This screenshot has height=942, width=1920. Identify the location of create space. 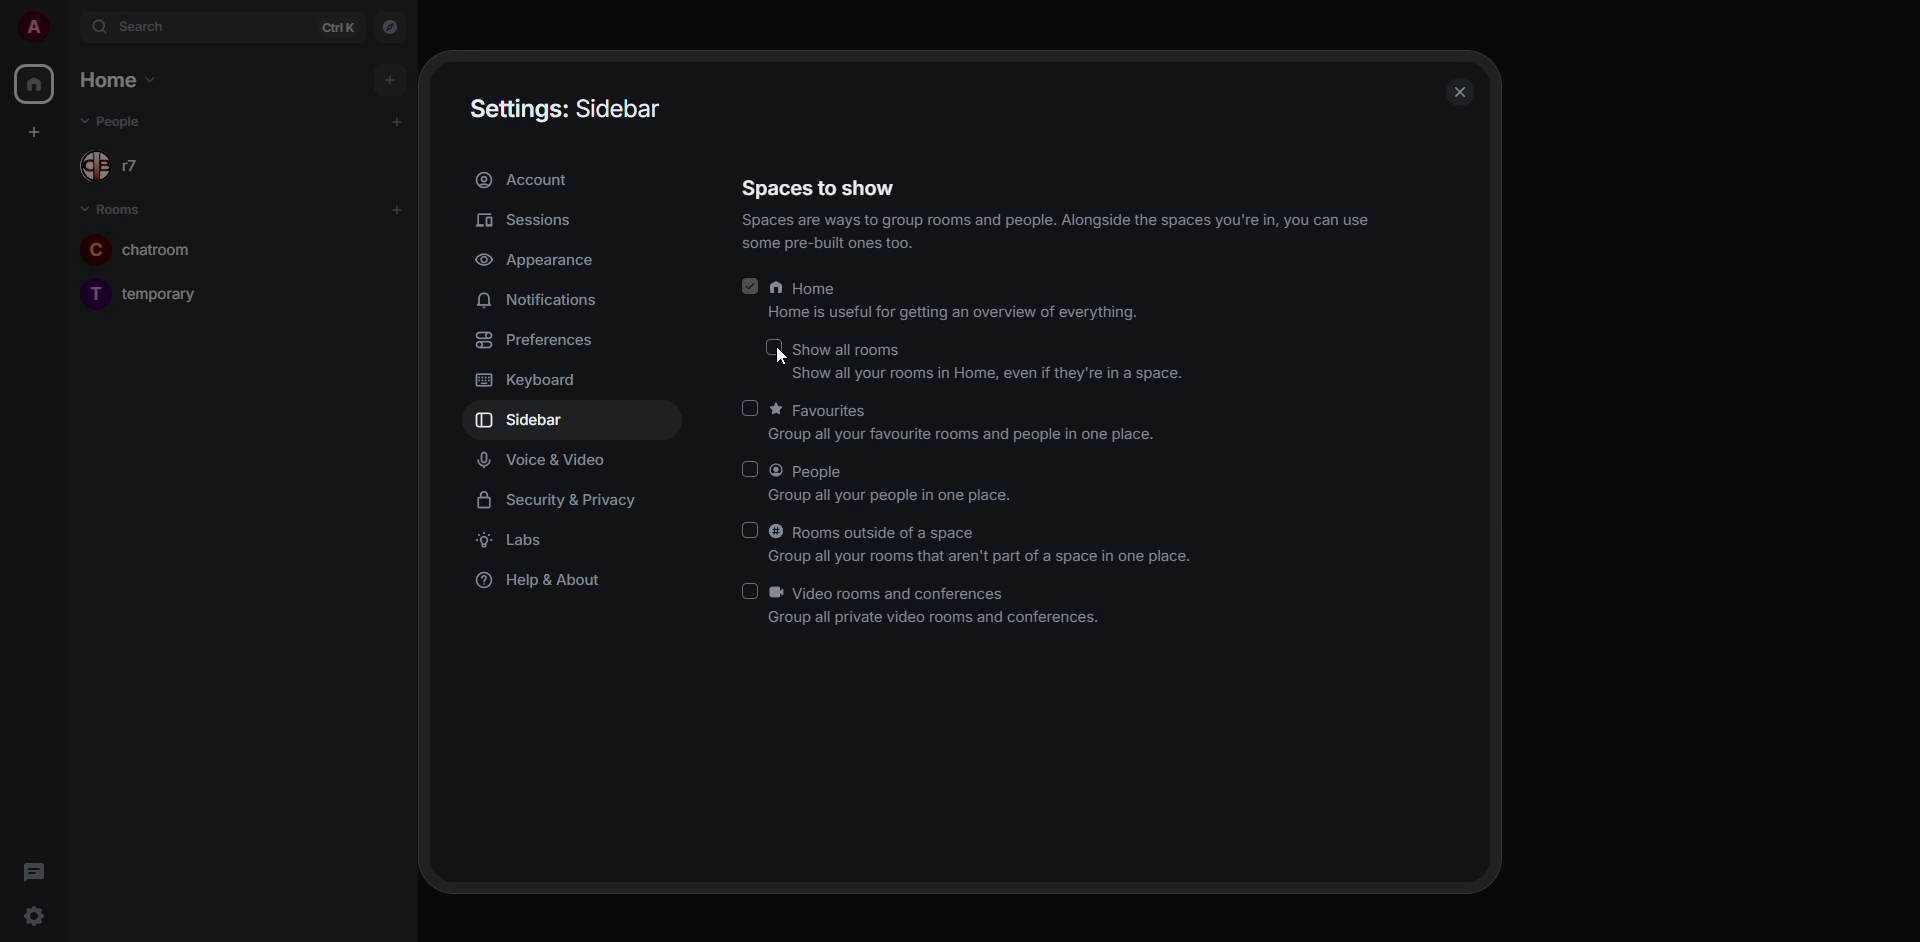
(32, 129).